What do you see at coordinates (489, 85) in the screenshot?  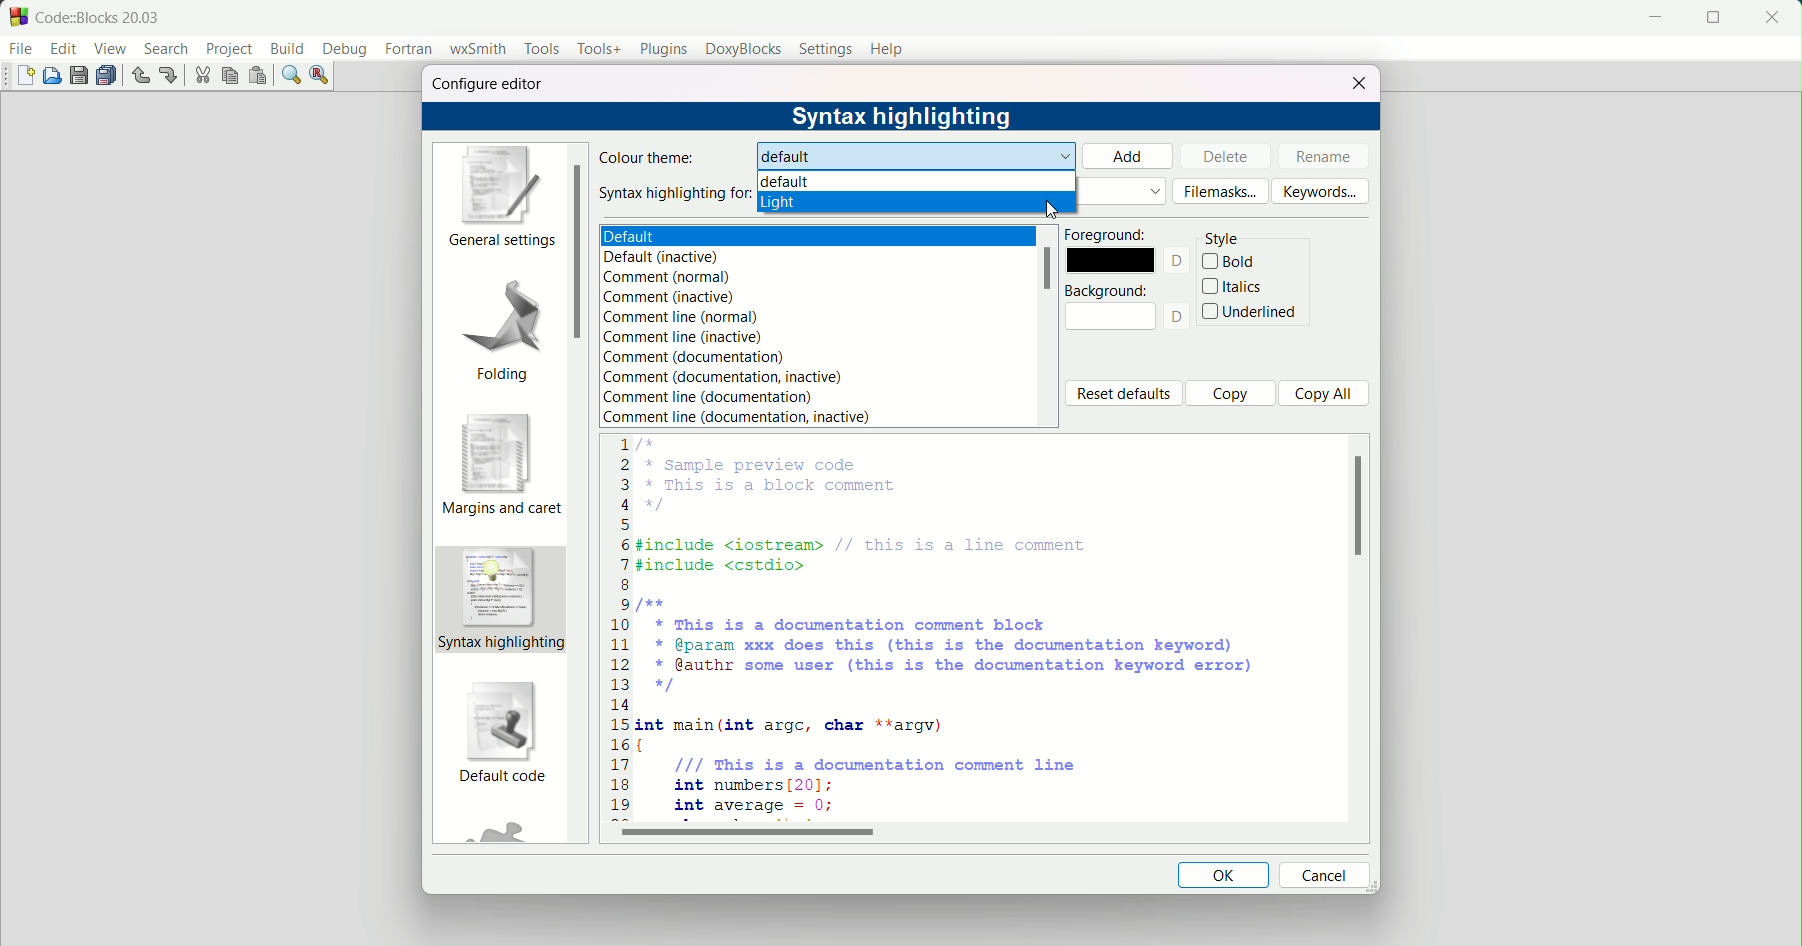 I see `configure editor` at bounding box center [489, 85].